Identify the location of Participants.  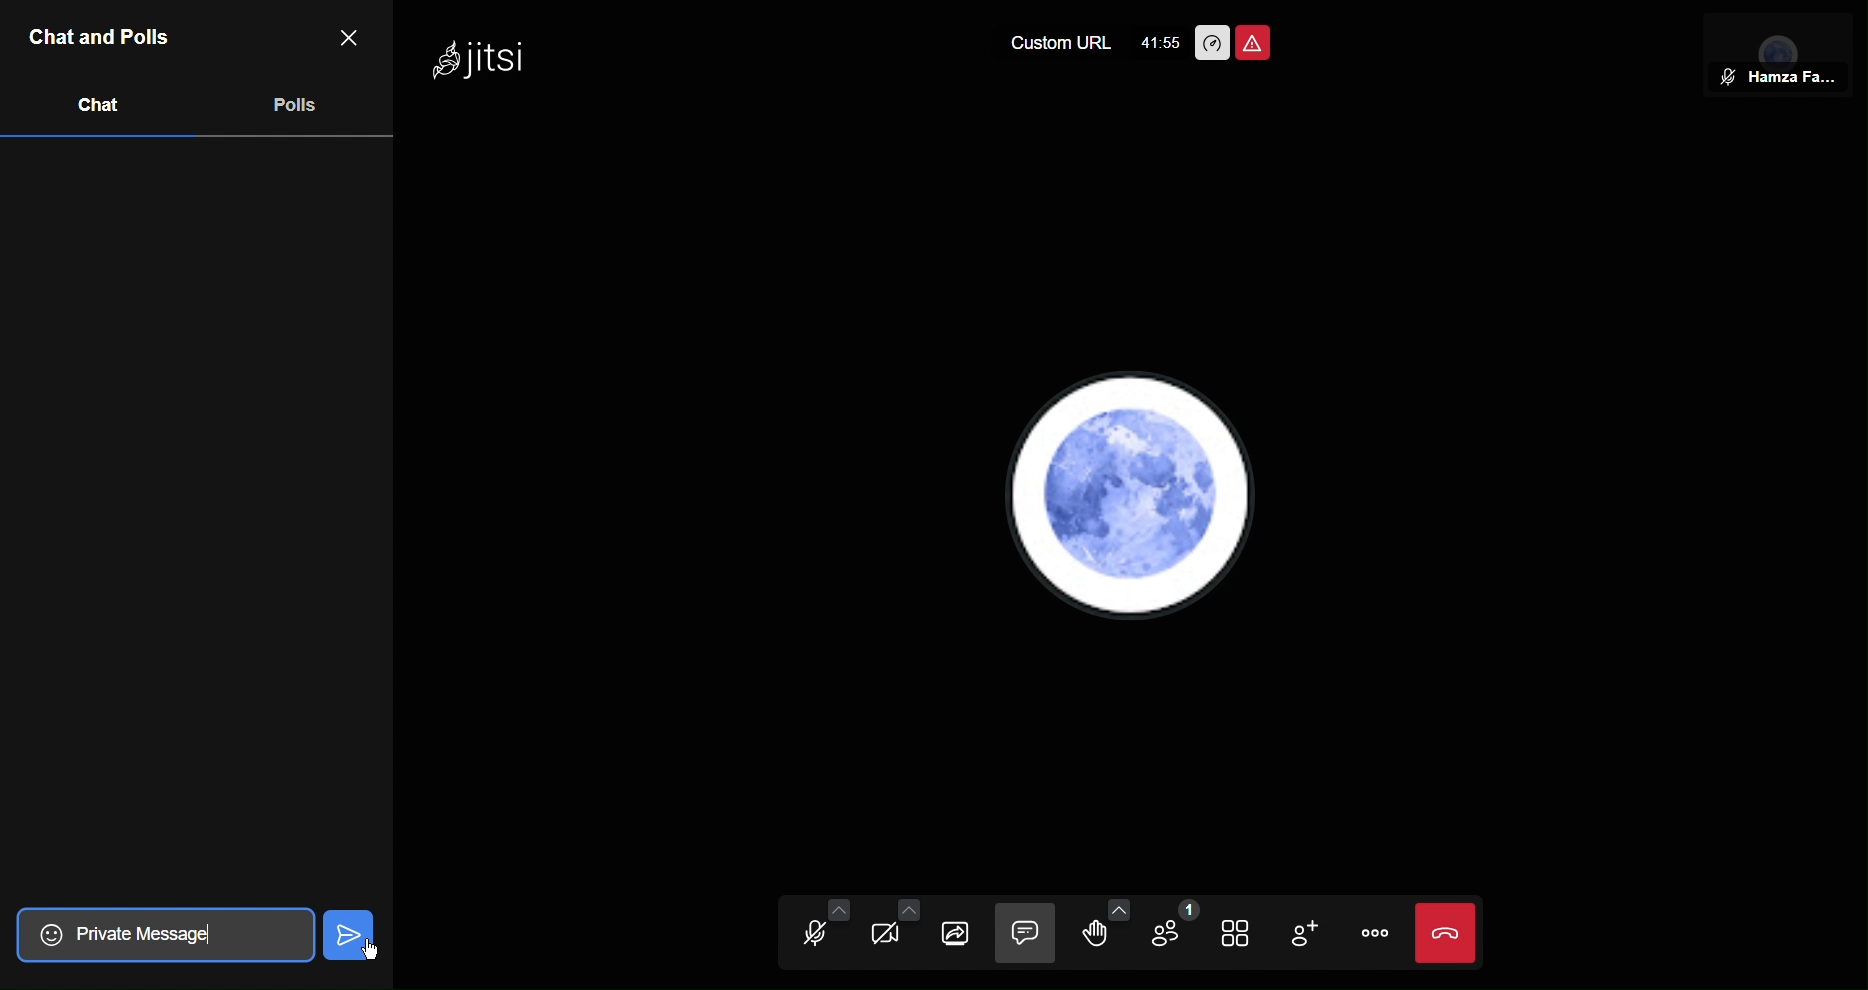
(1174, 929).